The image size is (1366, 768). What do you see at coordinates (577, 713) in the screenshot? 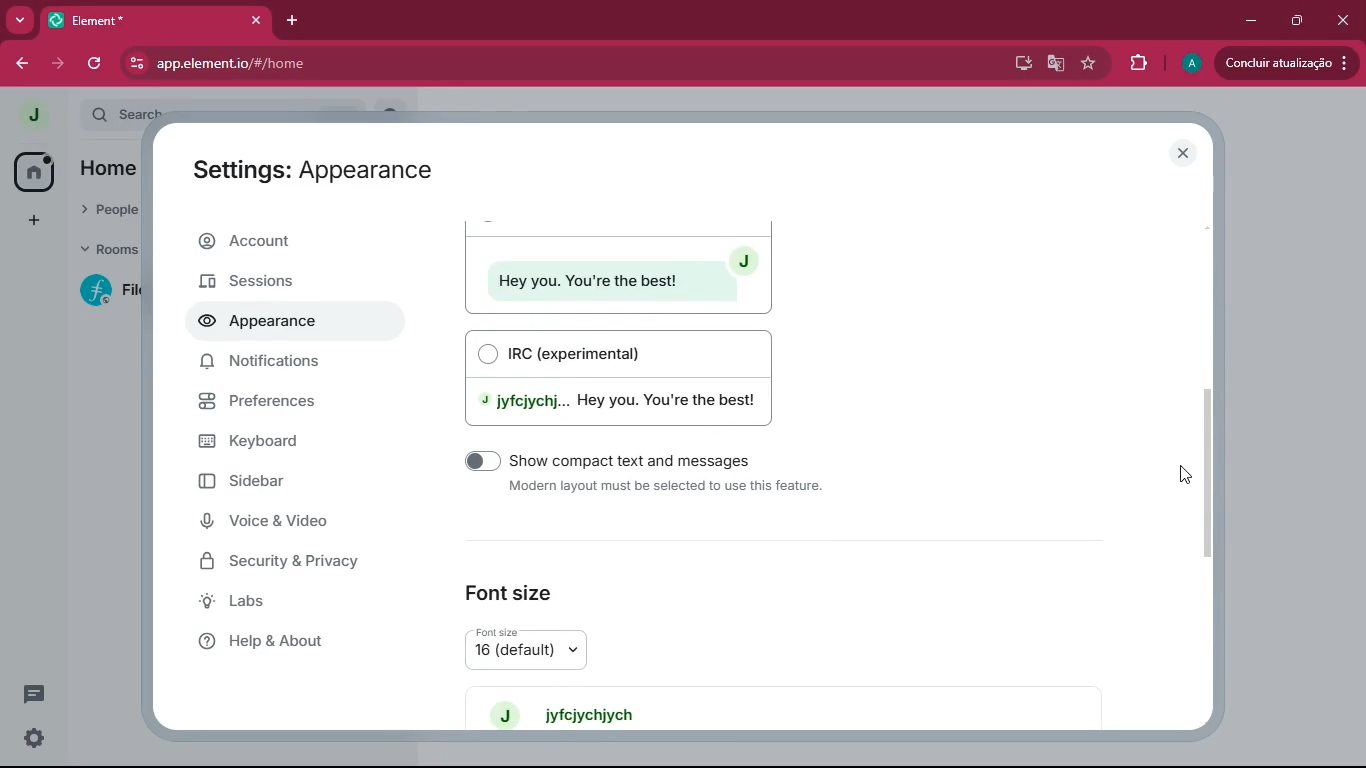
I see `jyfeiychiych` at bounding box center [577, 713].